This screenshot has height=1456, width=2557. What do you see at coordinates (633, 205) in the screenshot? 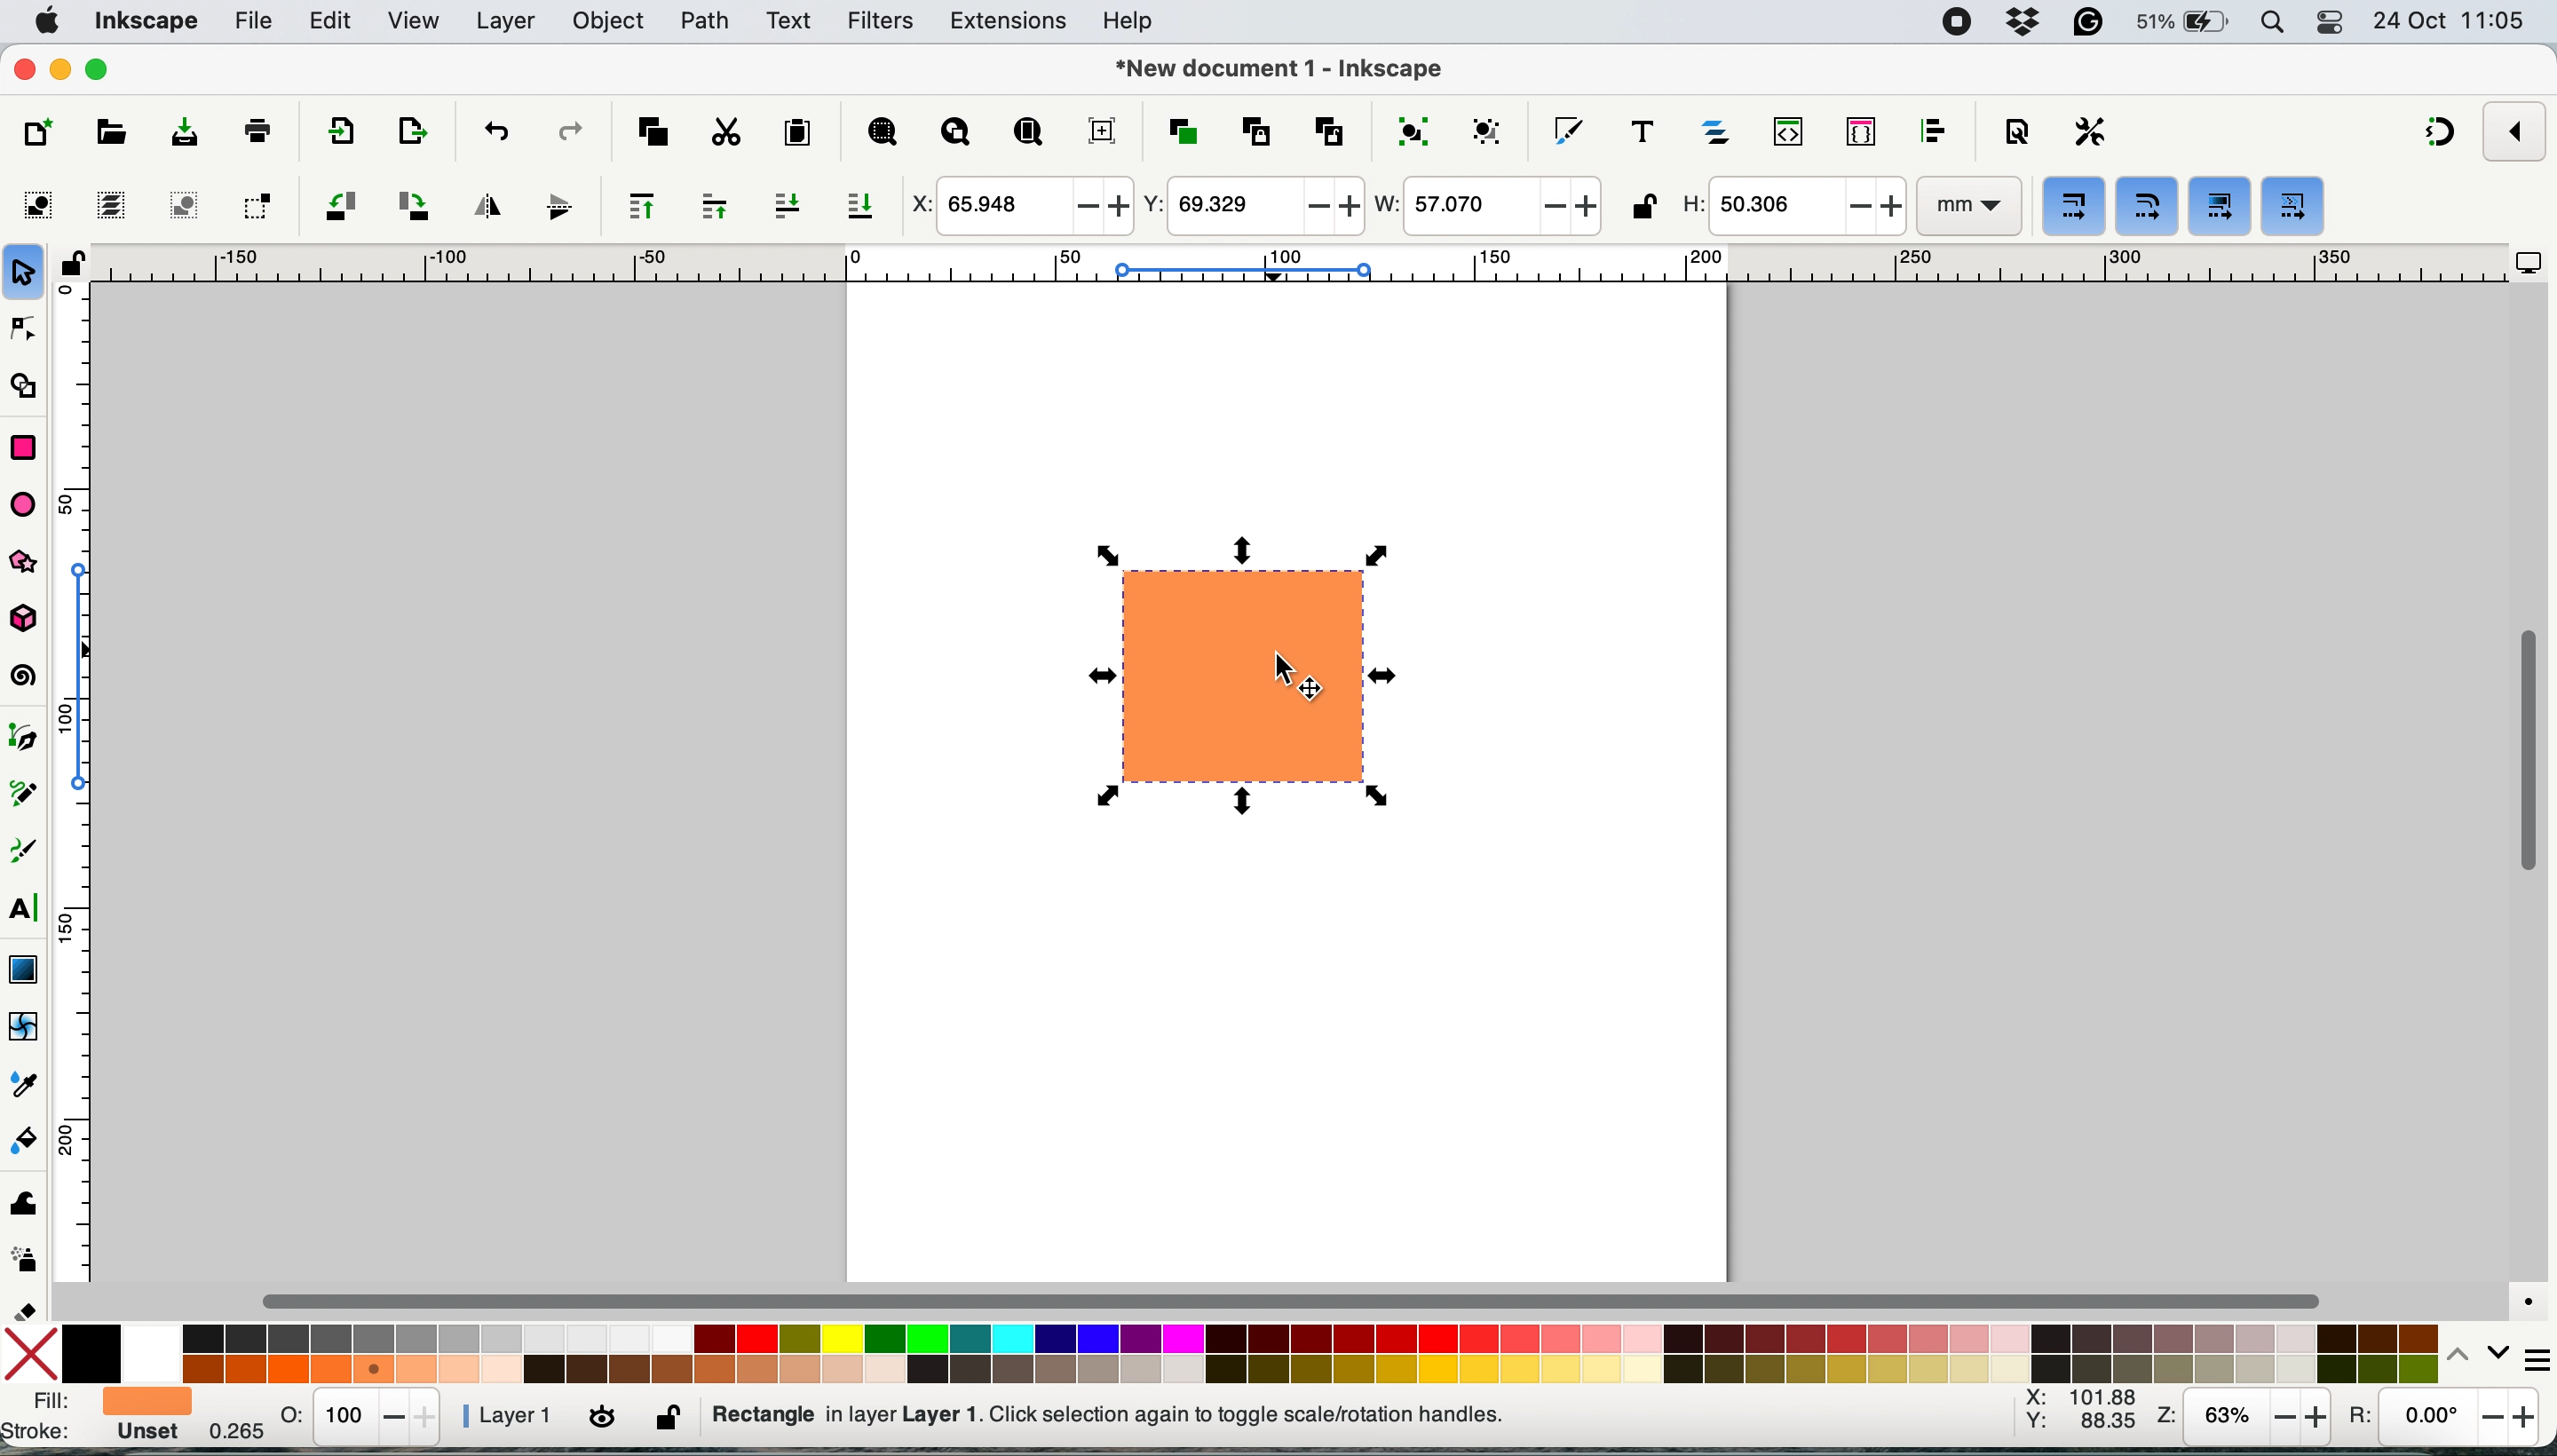
I see `raise selection to top` at bounding box center [633, 205].